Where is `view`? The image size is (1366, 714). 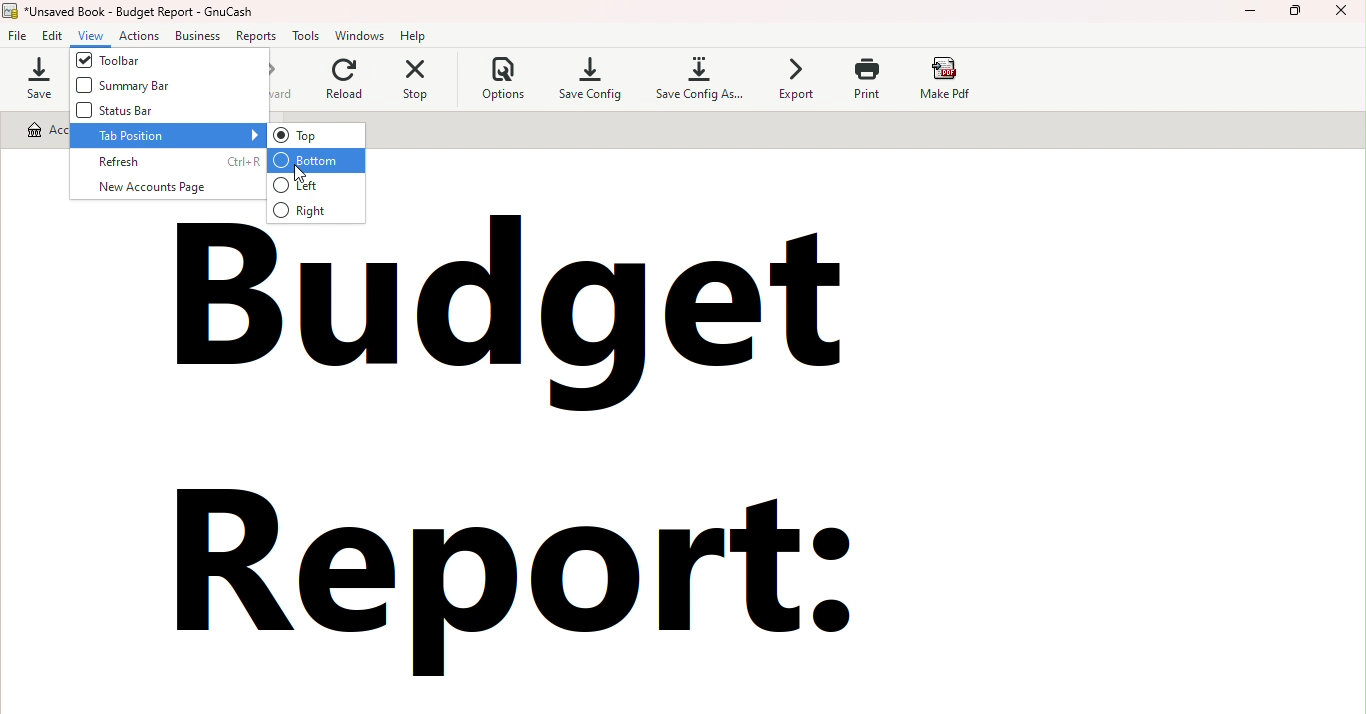
view is located at coordinates (94, 36).